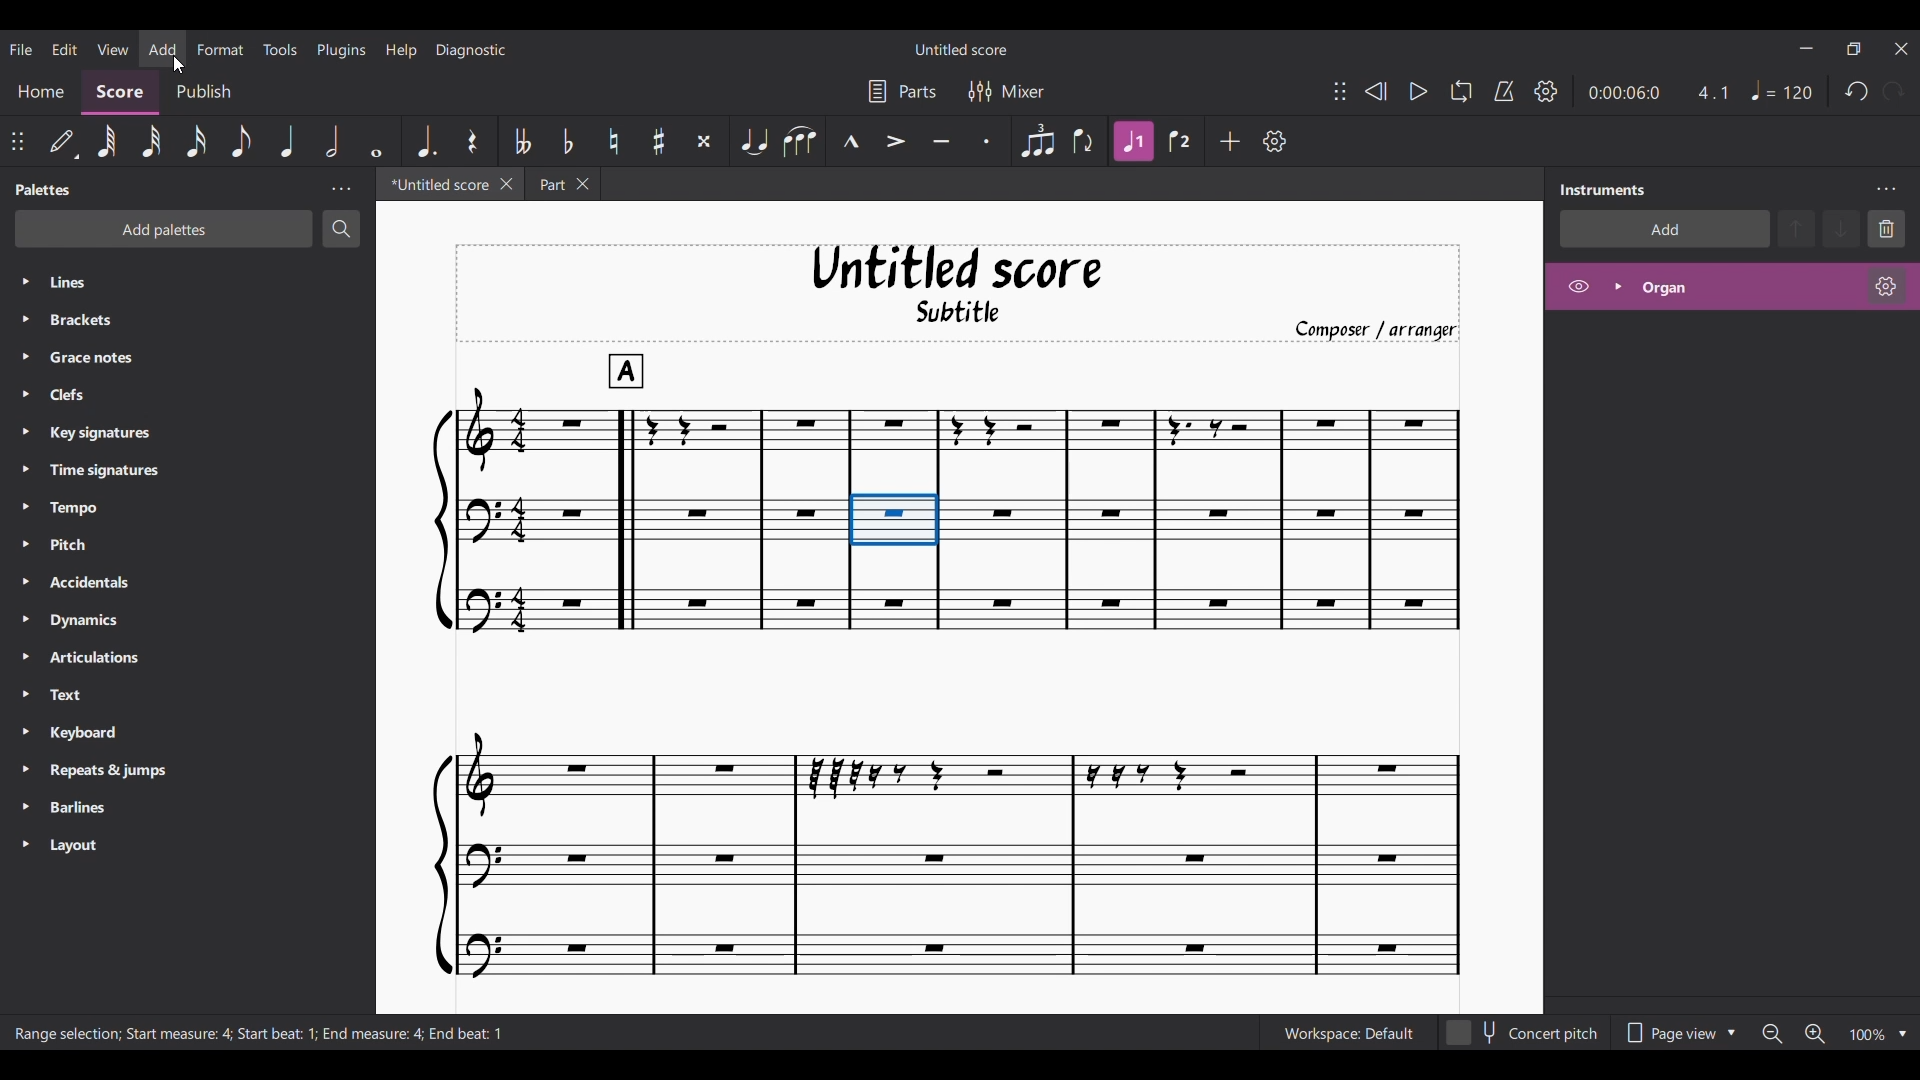 The image size is (1920, 1080). I want to click on Format menu, so click(220, 49).